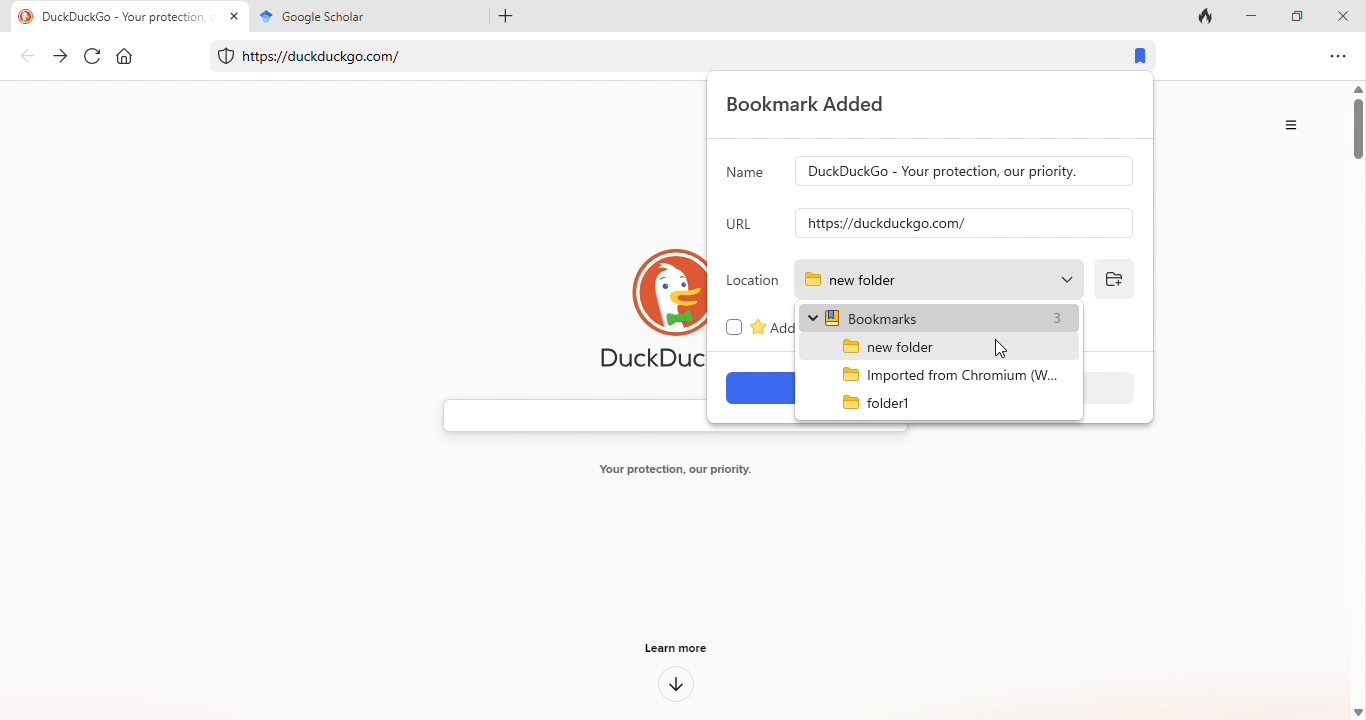 Image resolution: width=1366 pixels, height=720 pixels. I want to click on move down, so click(1357, 712).